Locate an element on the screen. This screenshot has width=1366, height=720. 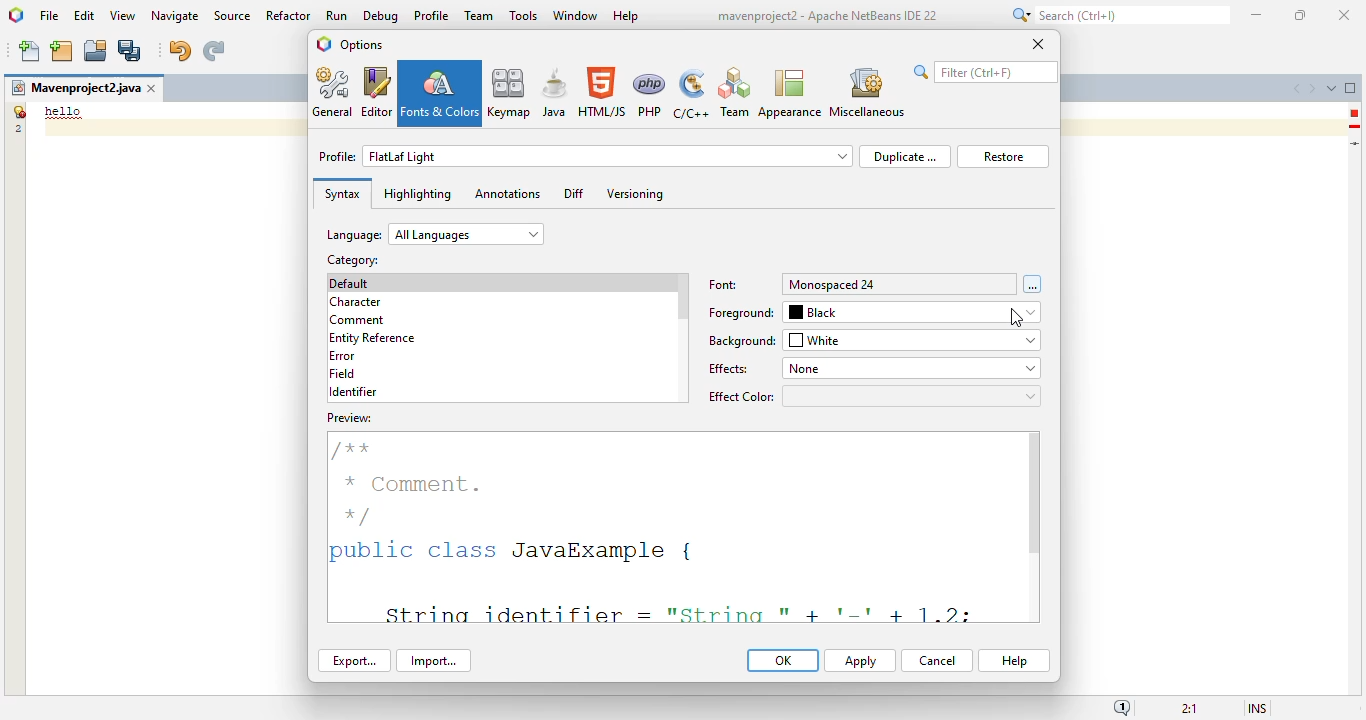
navigate is located at coordinates (176, 16).